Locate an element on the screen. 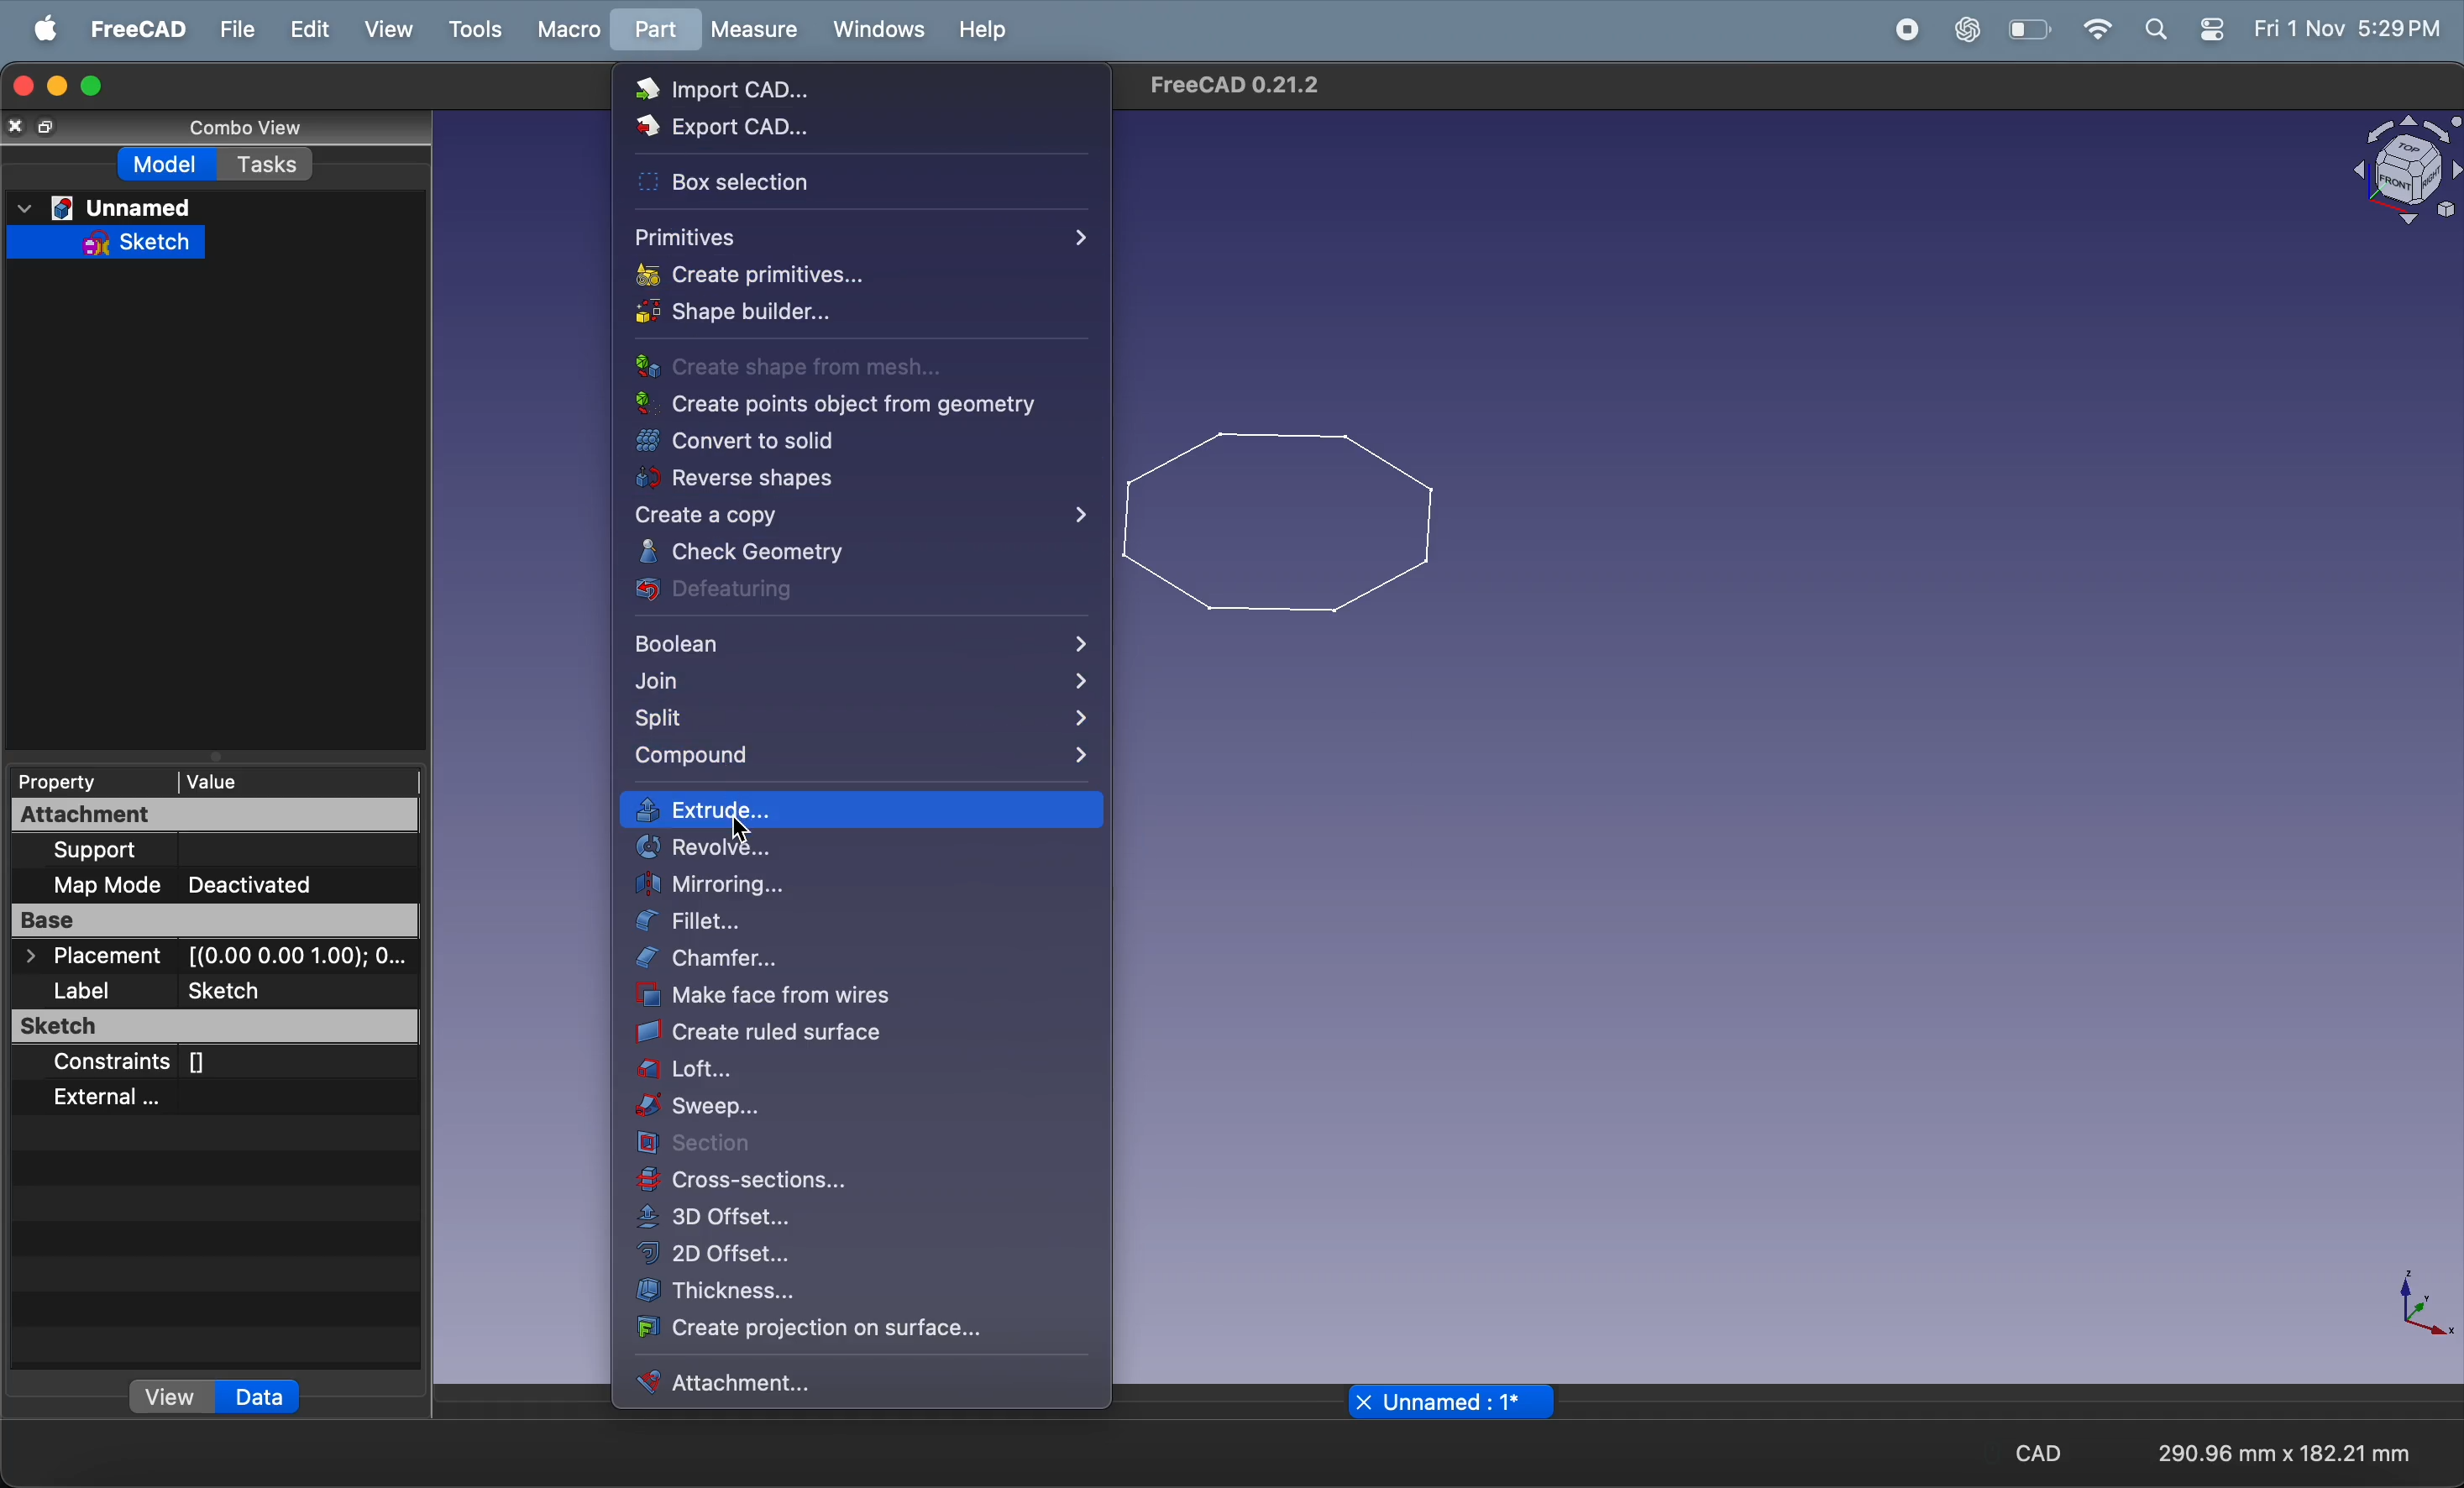 The width and height of the screenshot is (2464, 1488). loft is located at coordinates (852, 1072).